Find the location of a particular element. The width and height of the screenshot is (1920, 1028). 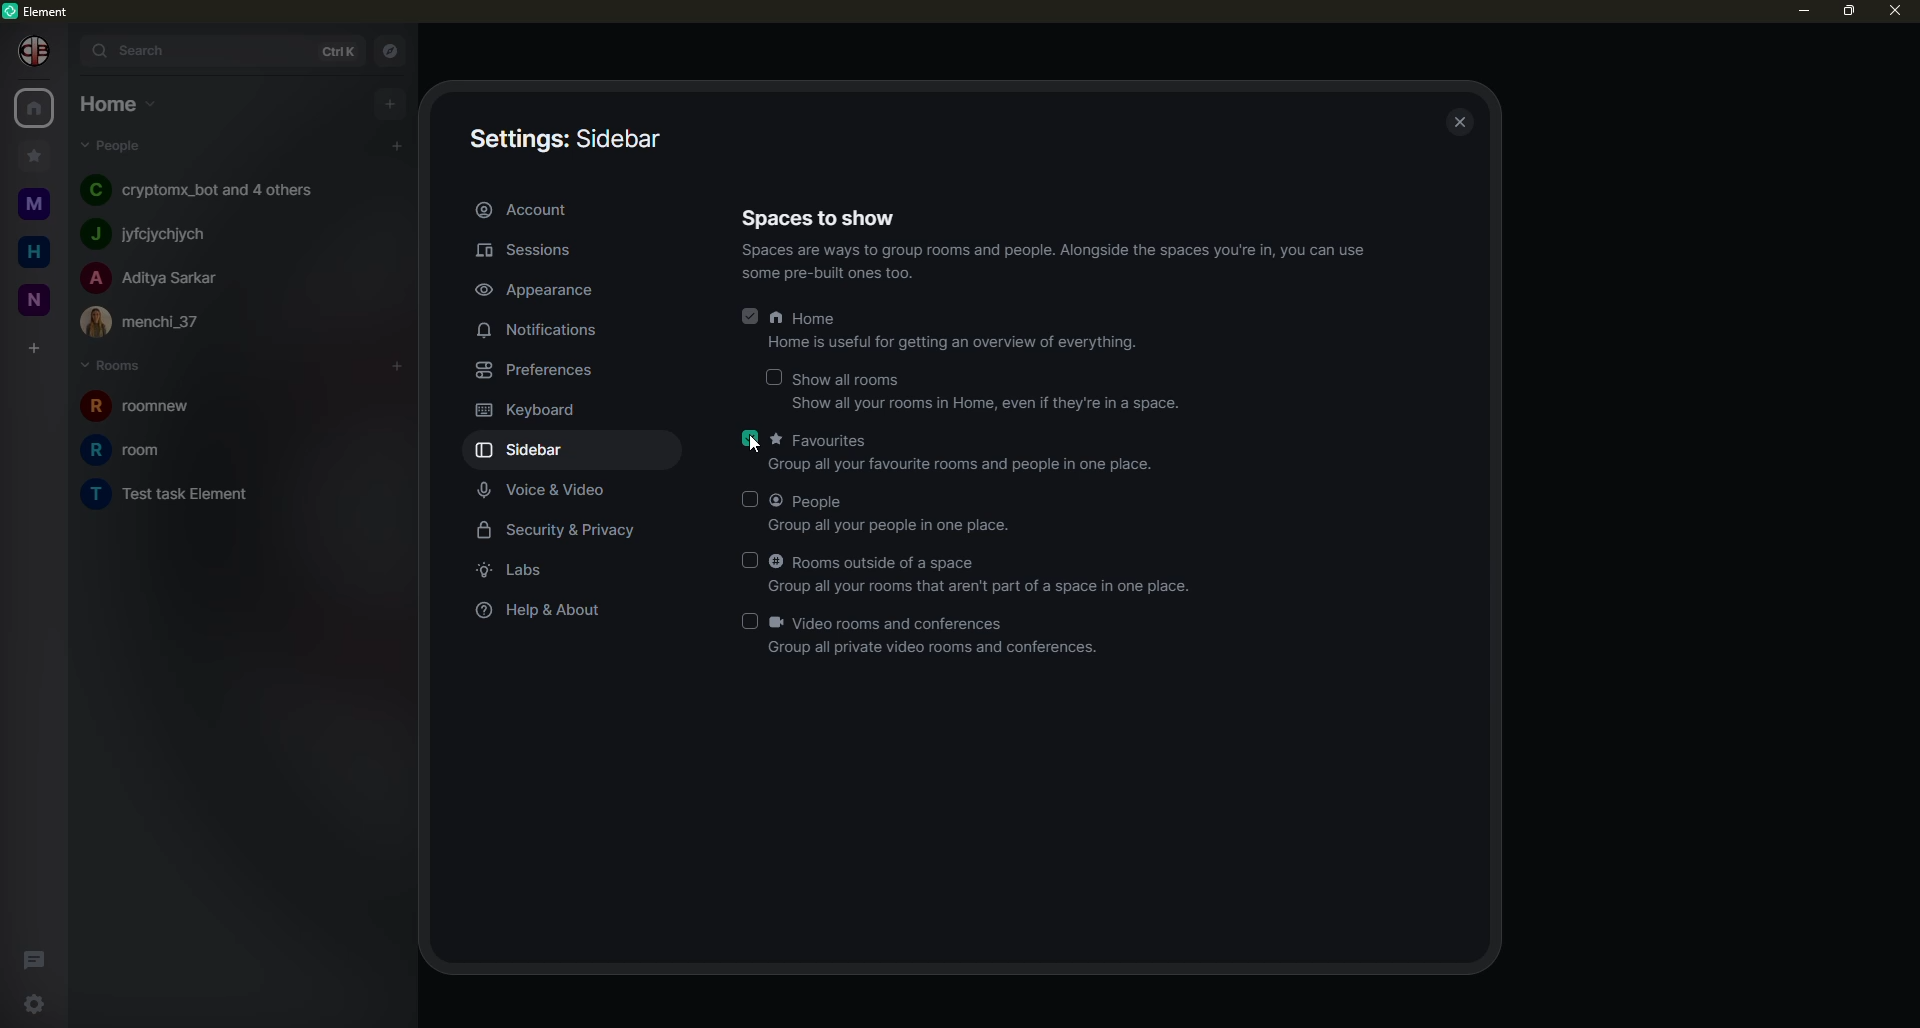

home is located at coordinates (34, 254).